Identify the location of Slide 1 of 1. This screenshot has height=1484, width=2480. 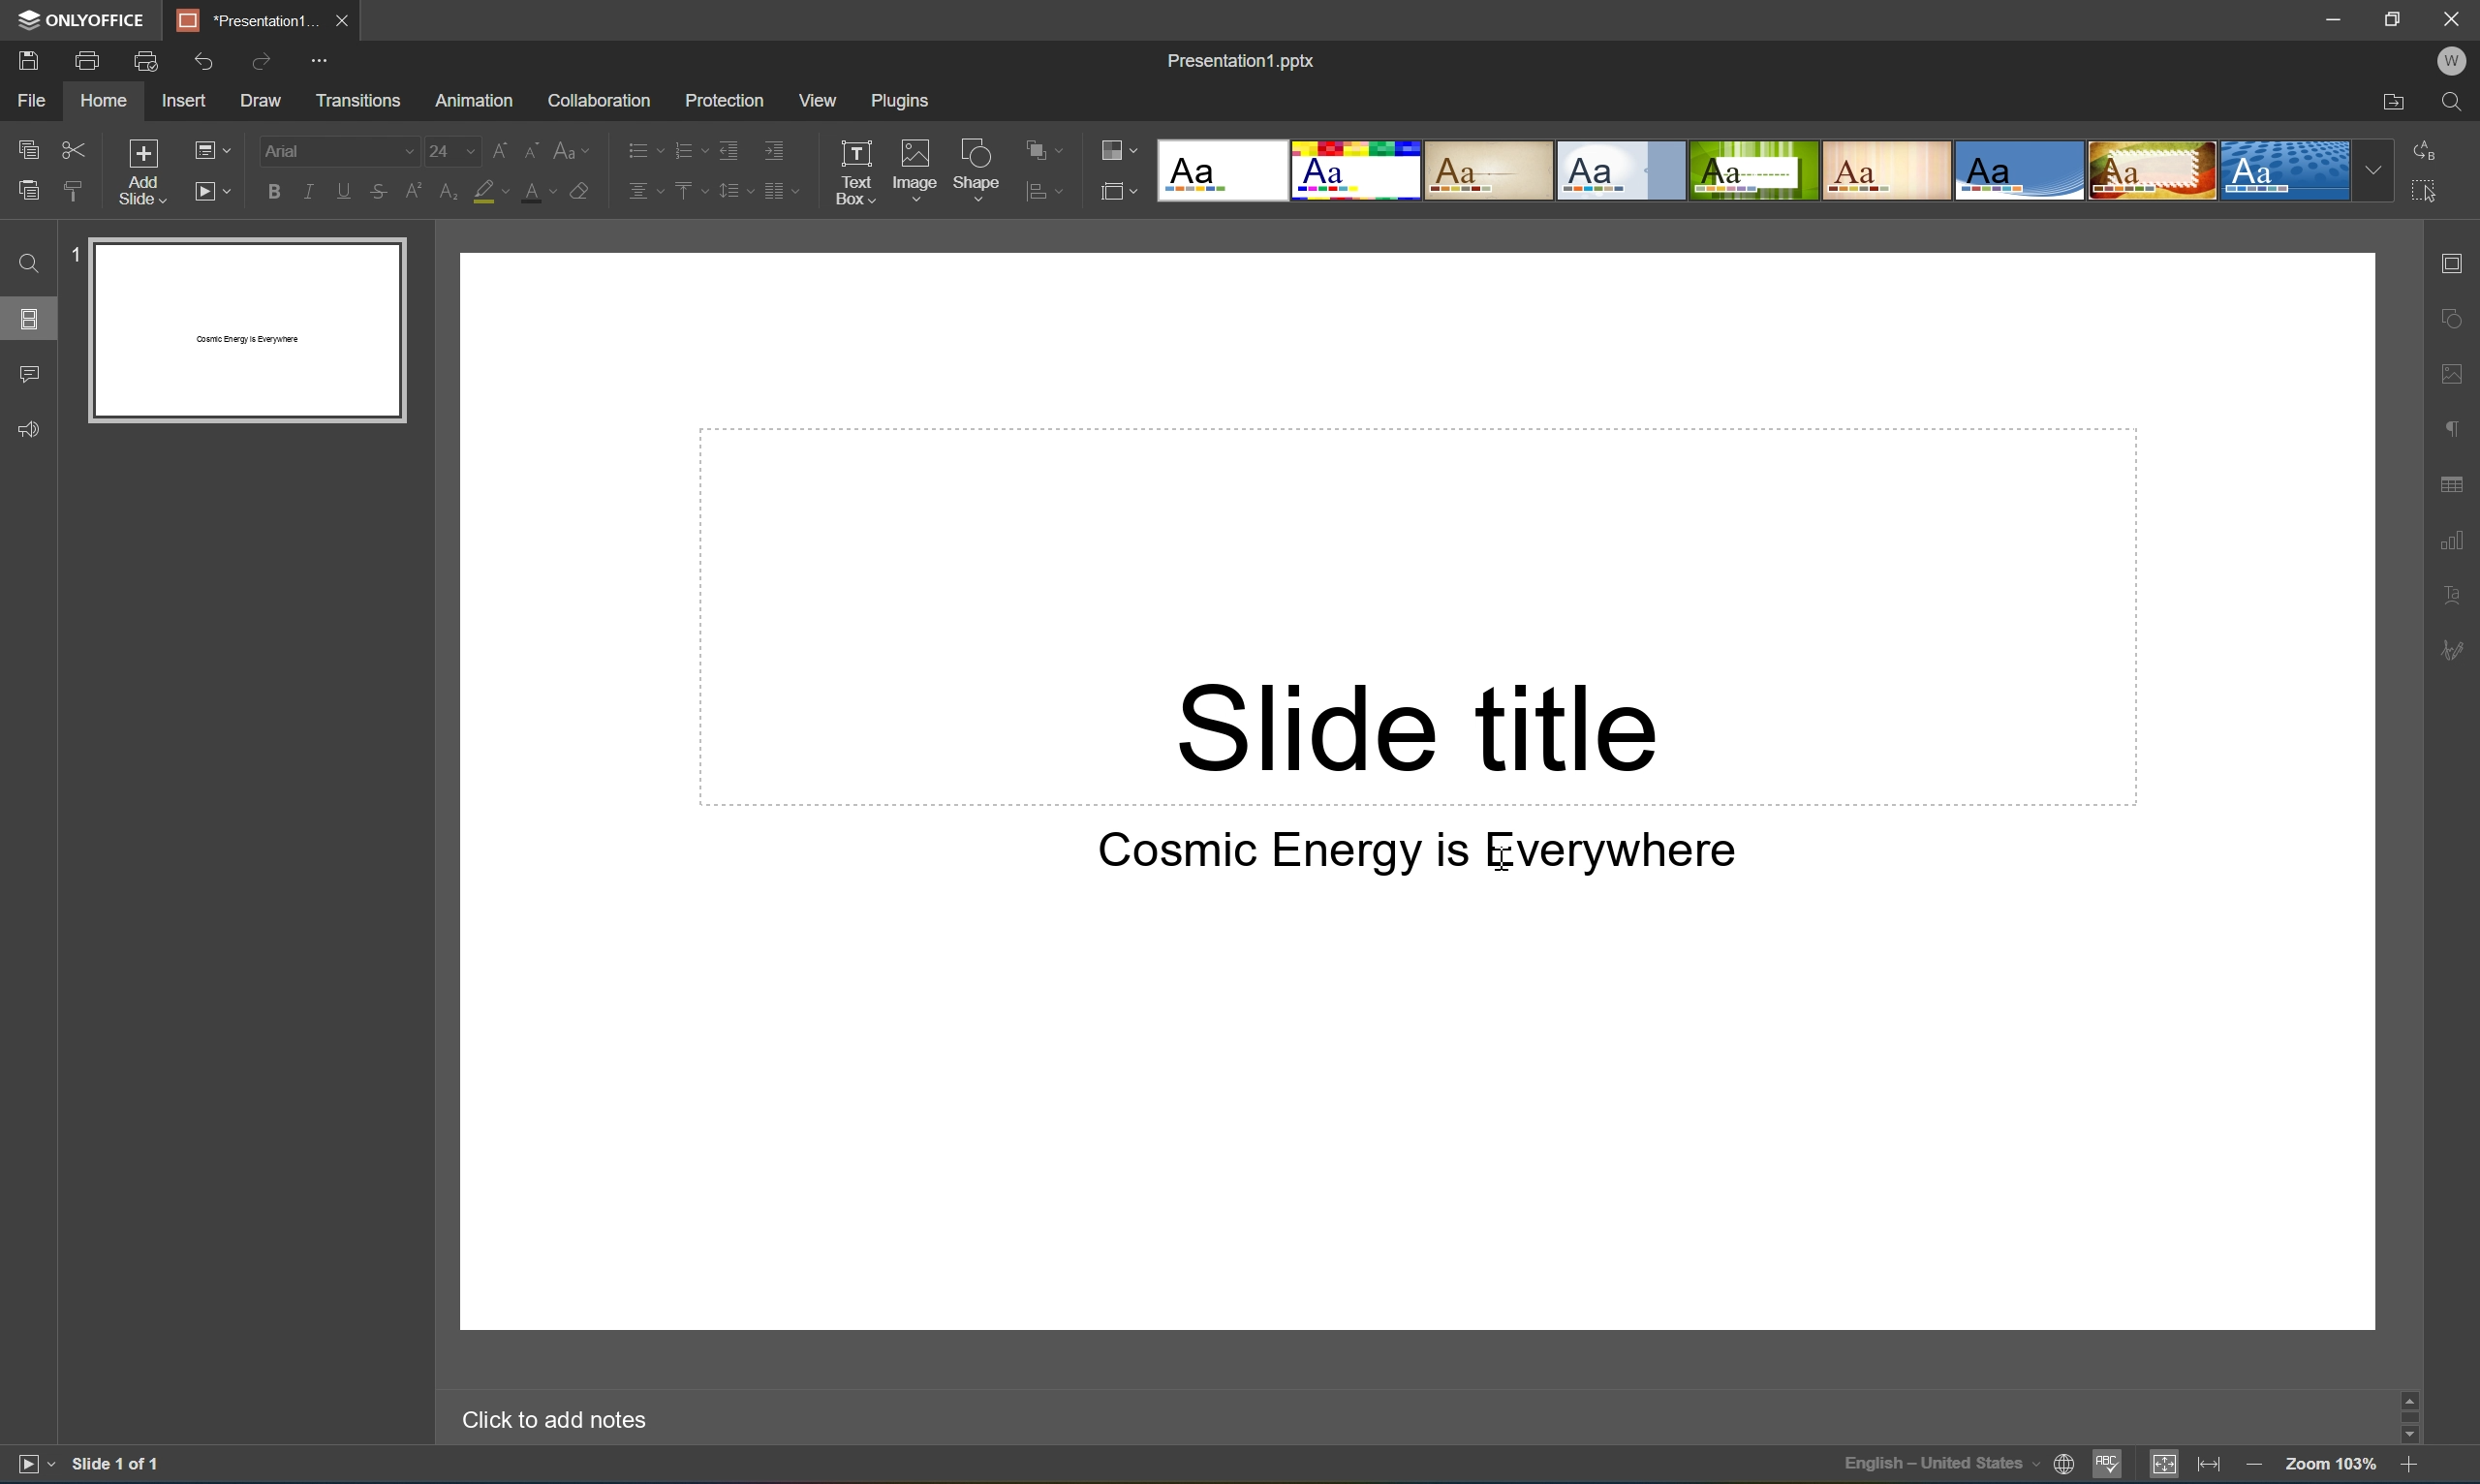
(118, 1467).